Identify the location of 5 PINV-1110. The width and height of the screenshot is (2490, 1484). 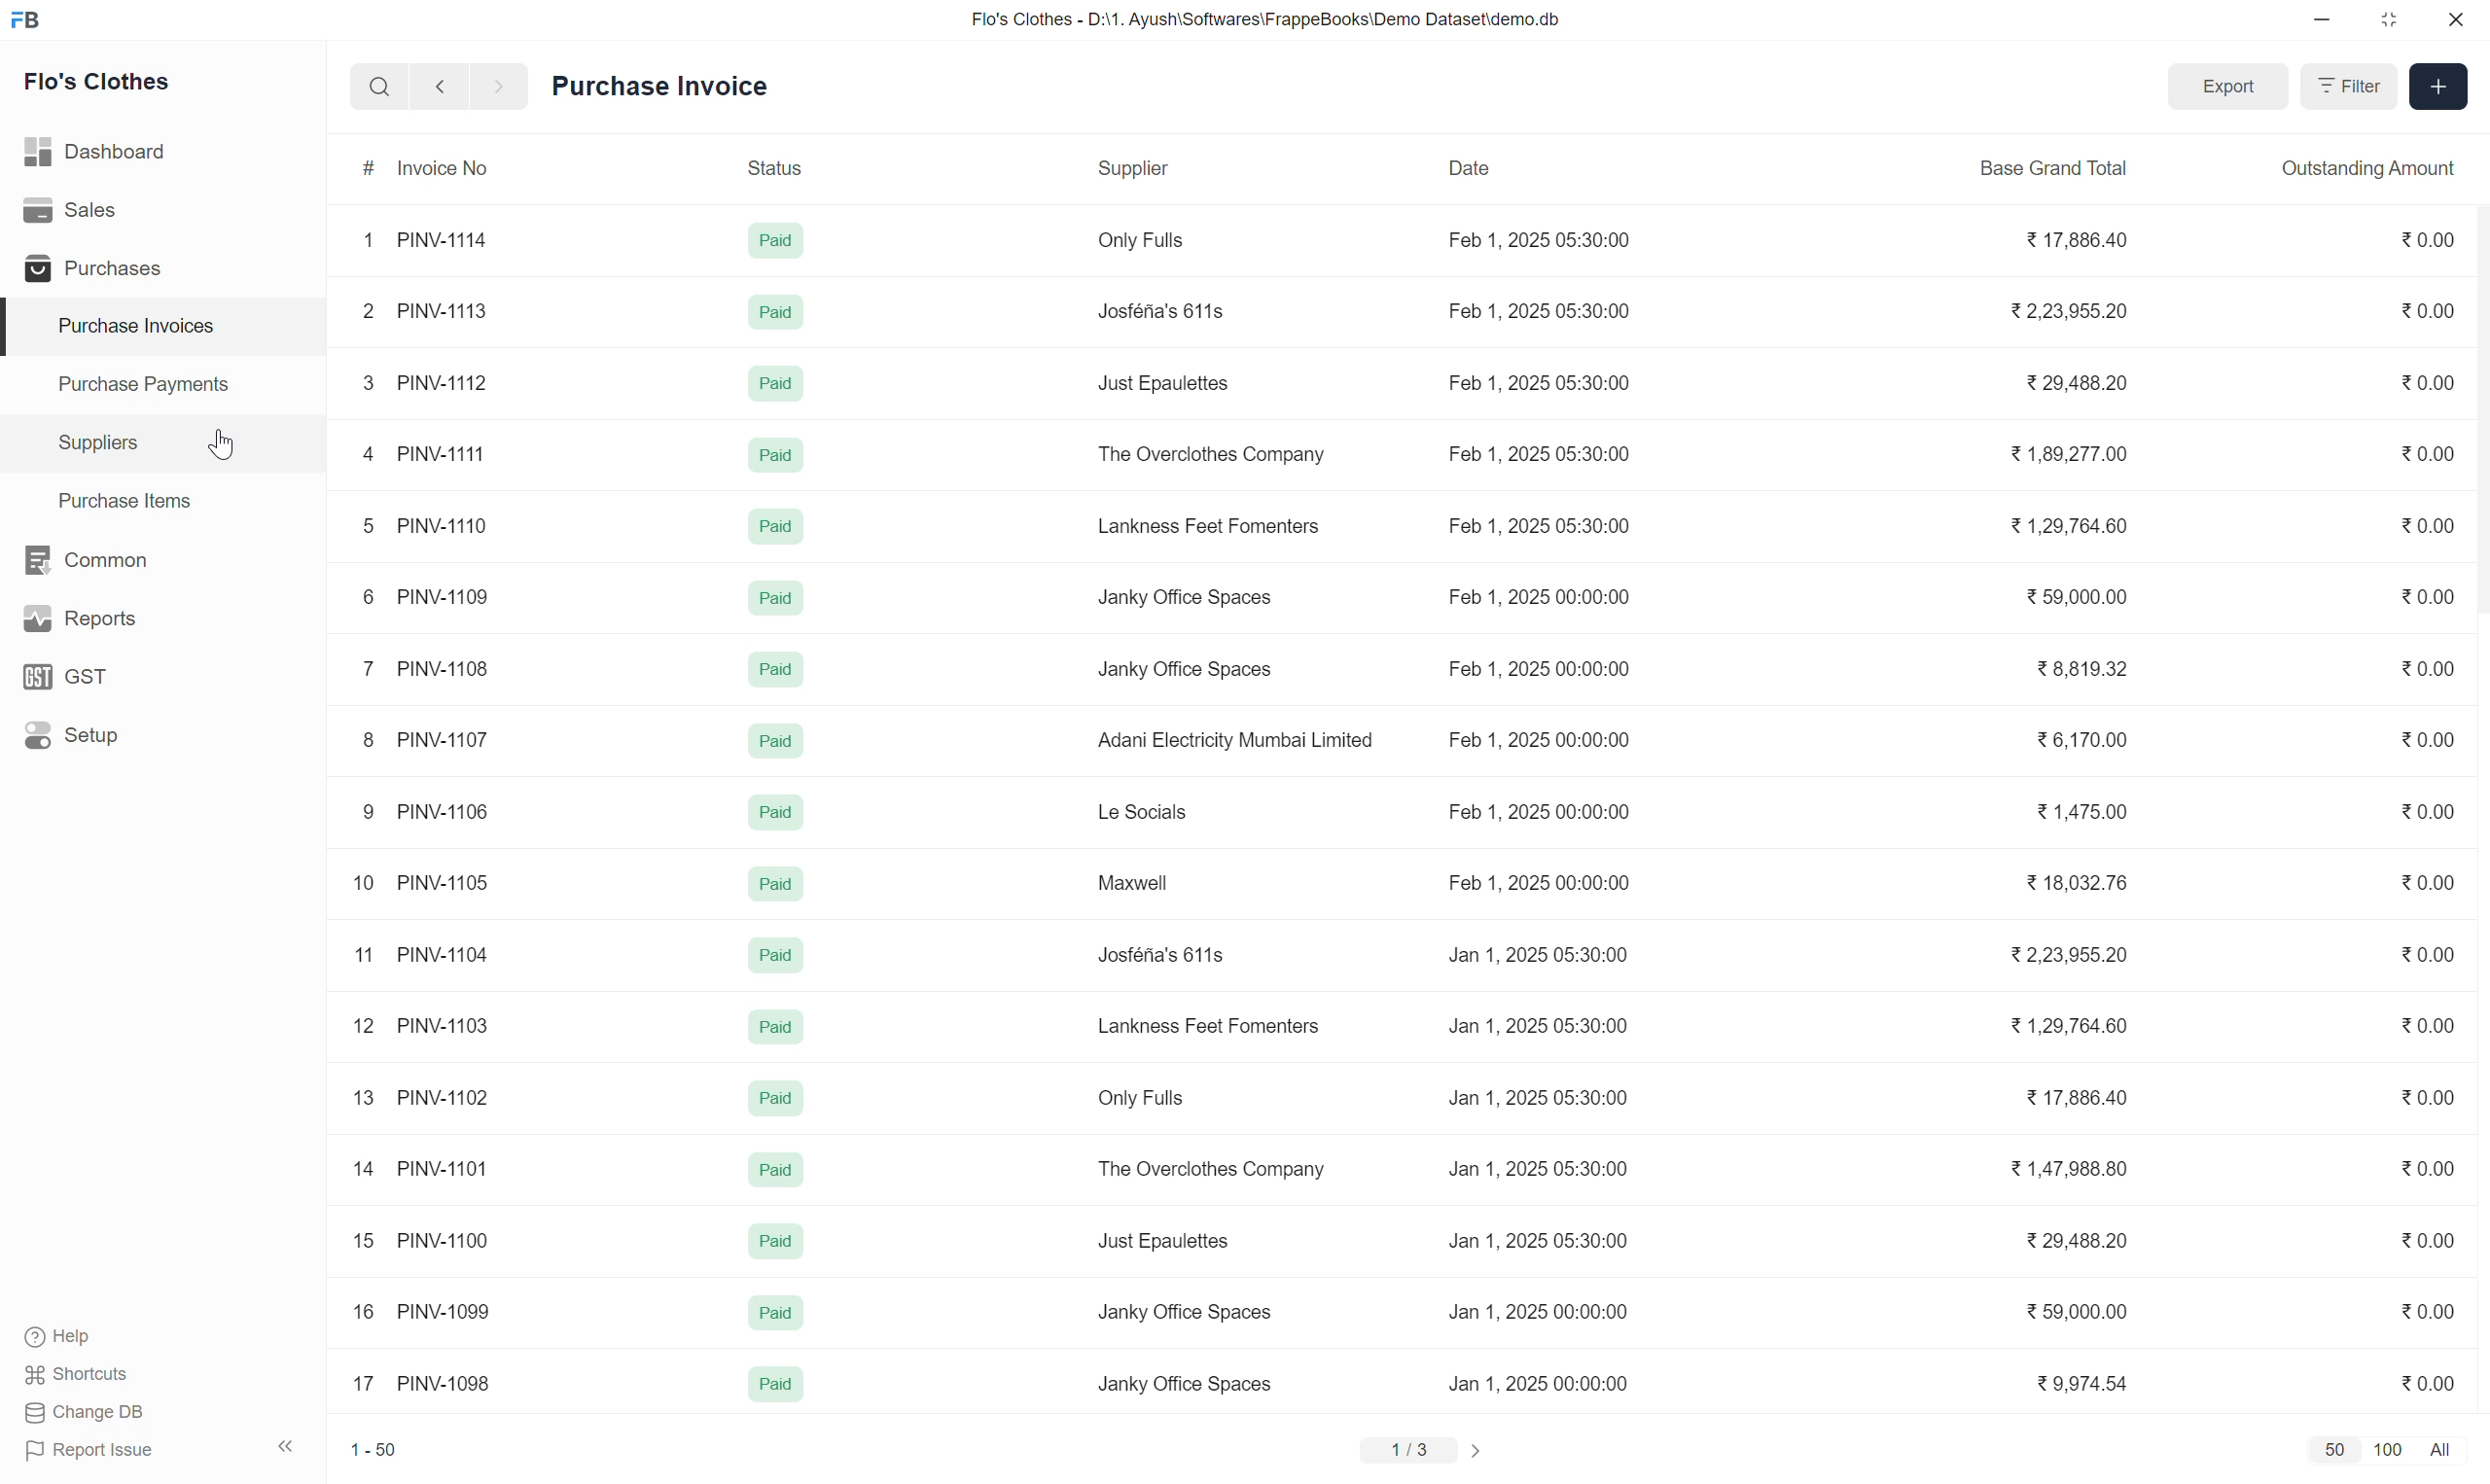
(426, 526).